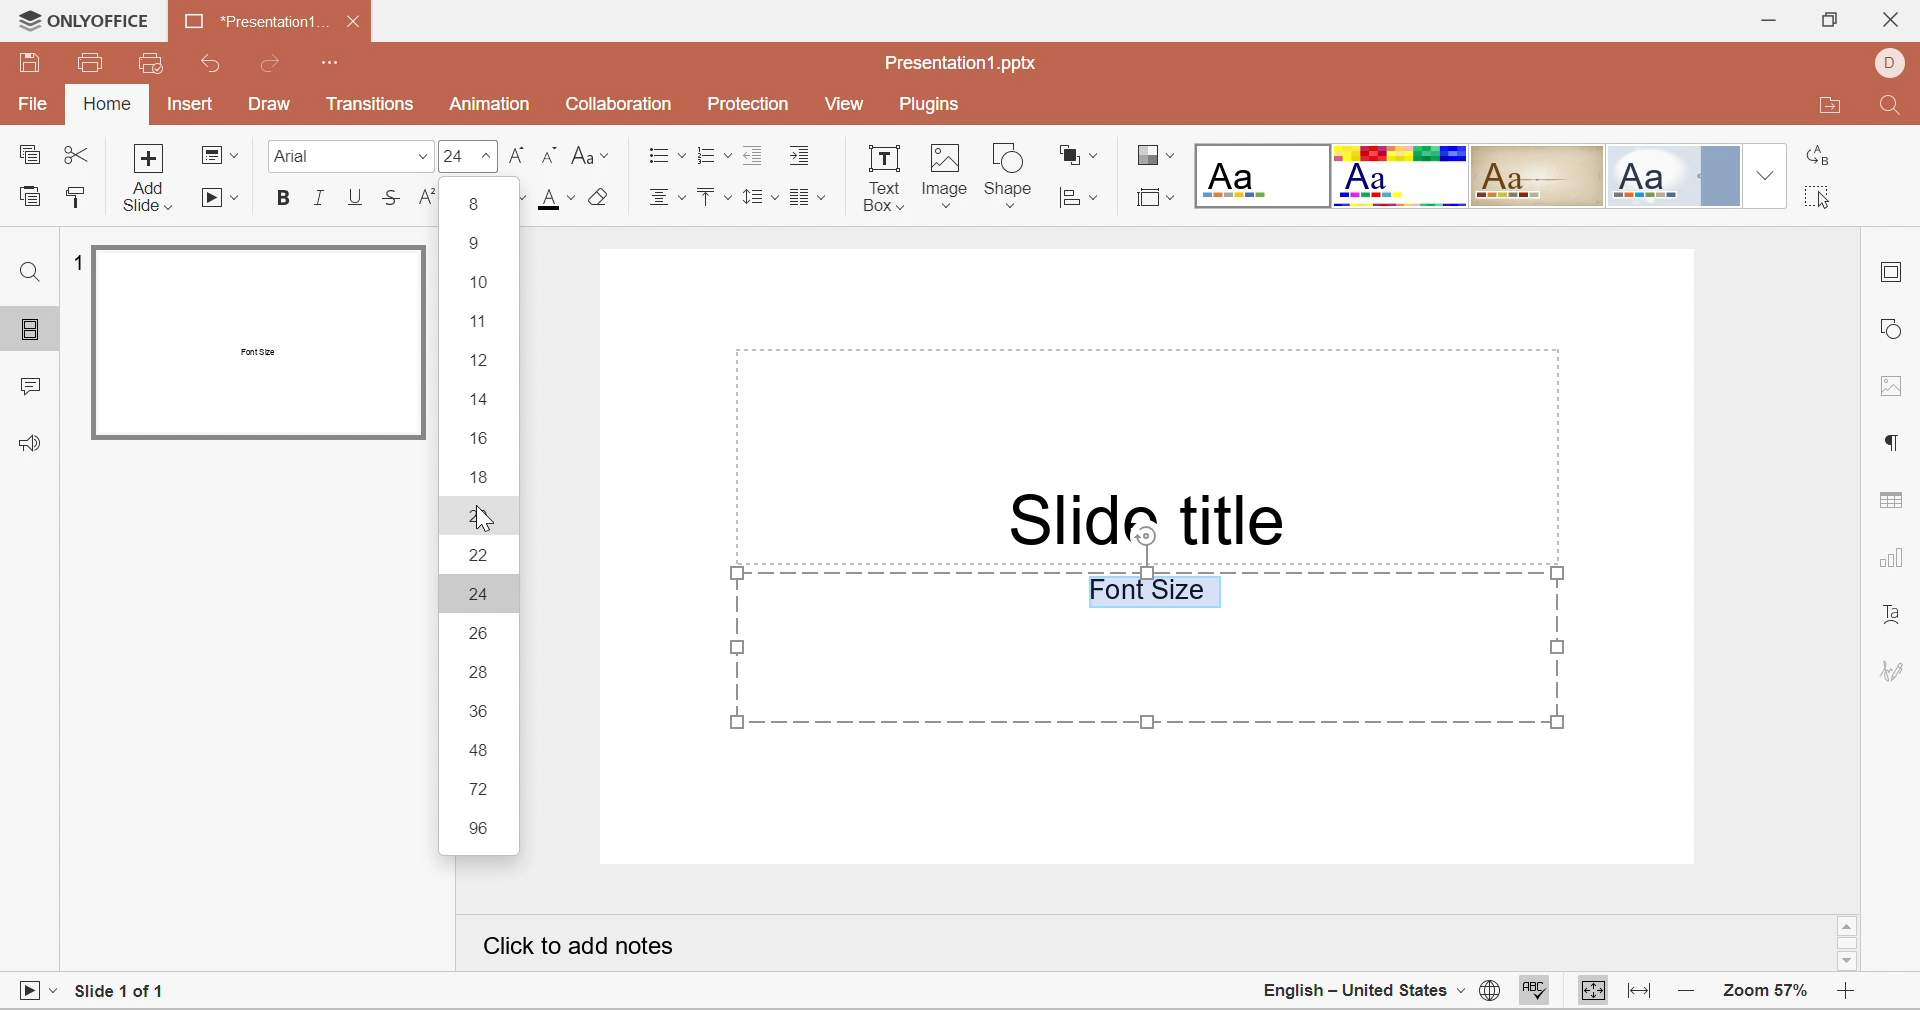 The width and height of the screenshot is (1920, 1010). What do you see at coordinates (1640, 993) in the screenshot?
I see `Fit to width` at bounding box center [1640, 993].